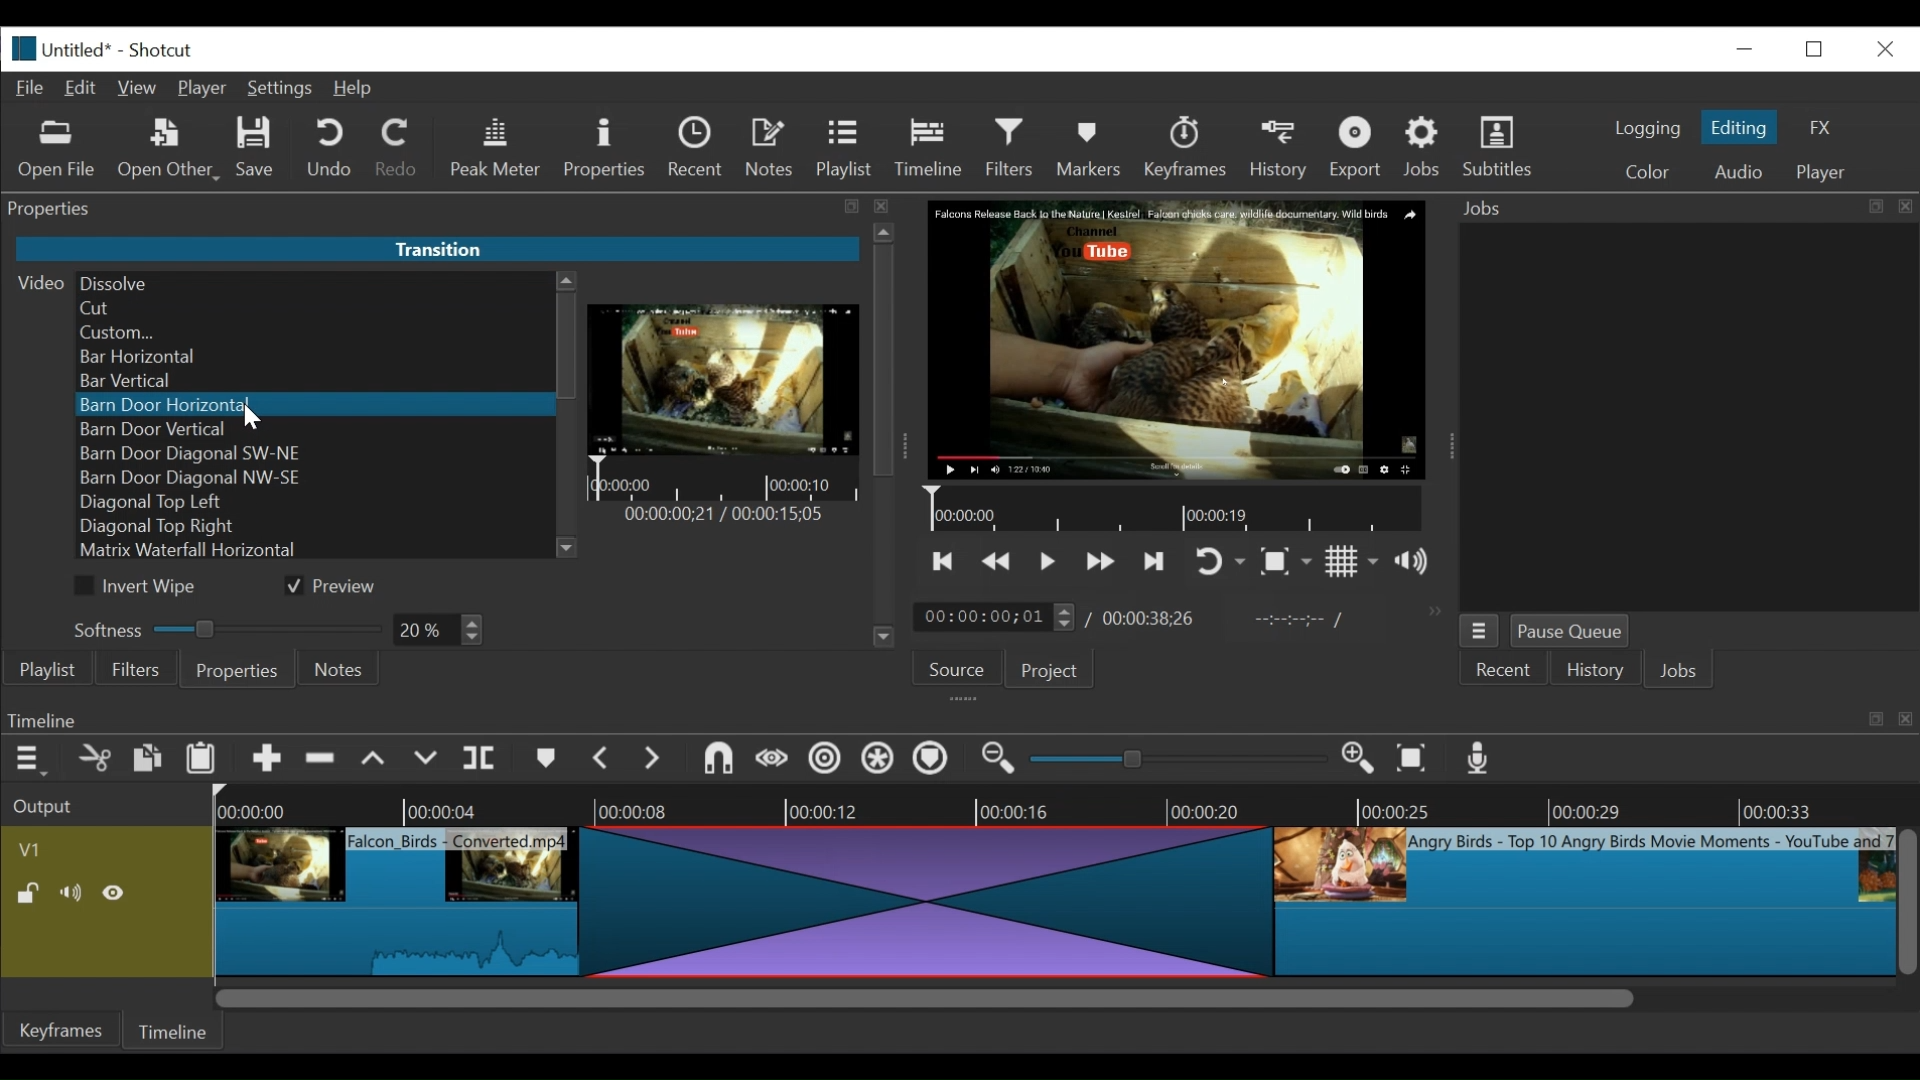  What do you see at coordinates (1046, 672) in the screenshot?
I see `Project` at bounding box center [1046, 672].